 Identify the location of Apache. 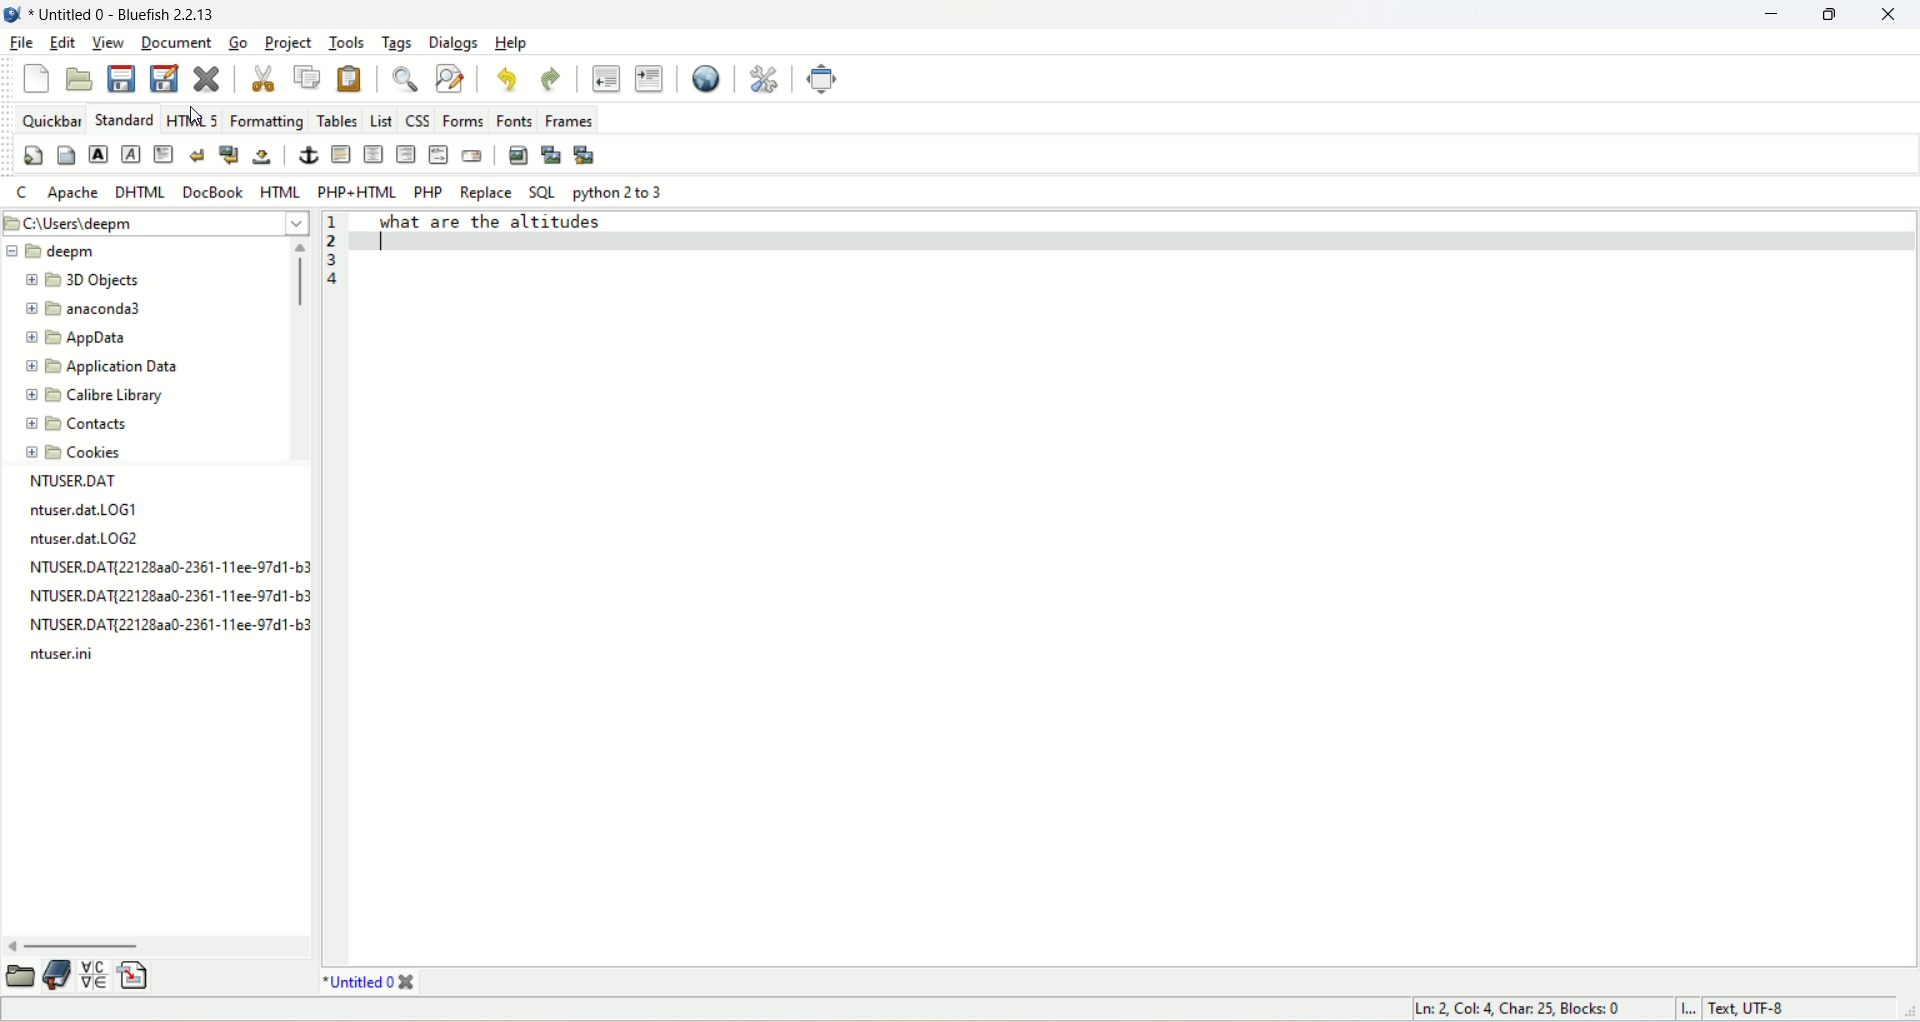
(75, 192).